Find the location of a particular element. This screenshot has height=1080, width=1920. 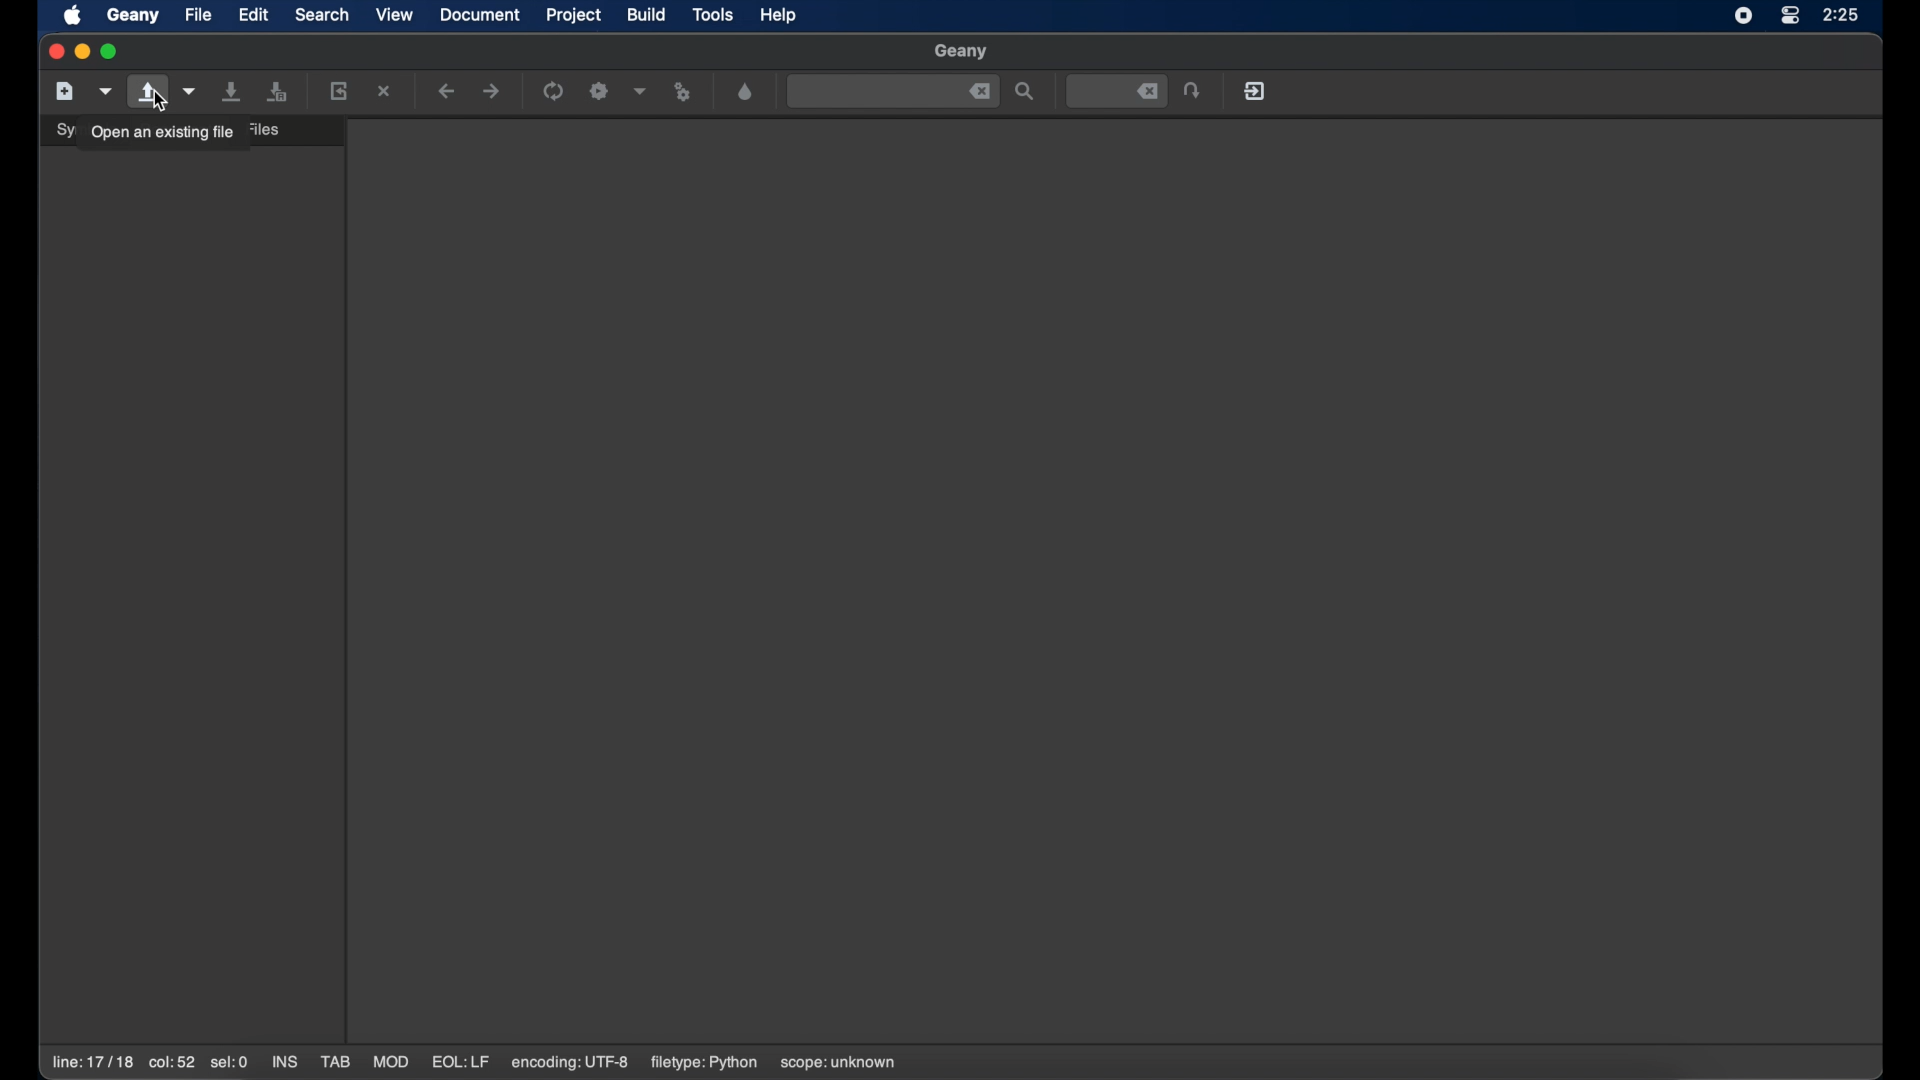

tools is located at coordinates (713, 14).